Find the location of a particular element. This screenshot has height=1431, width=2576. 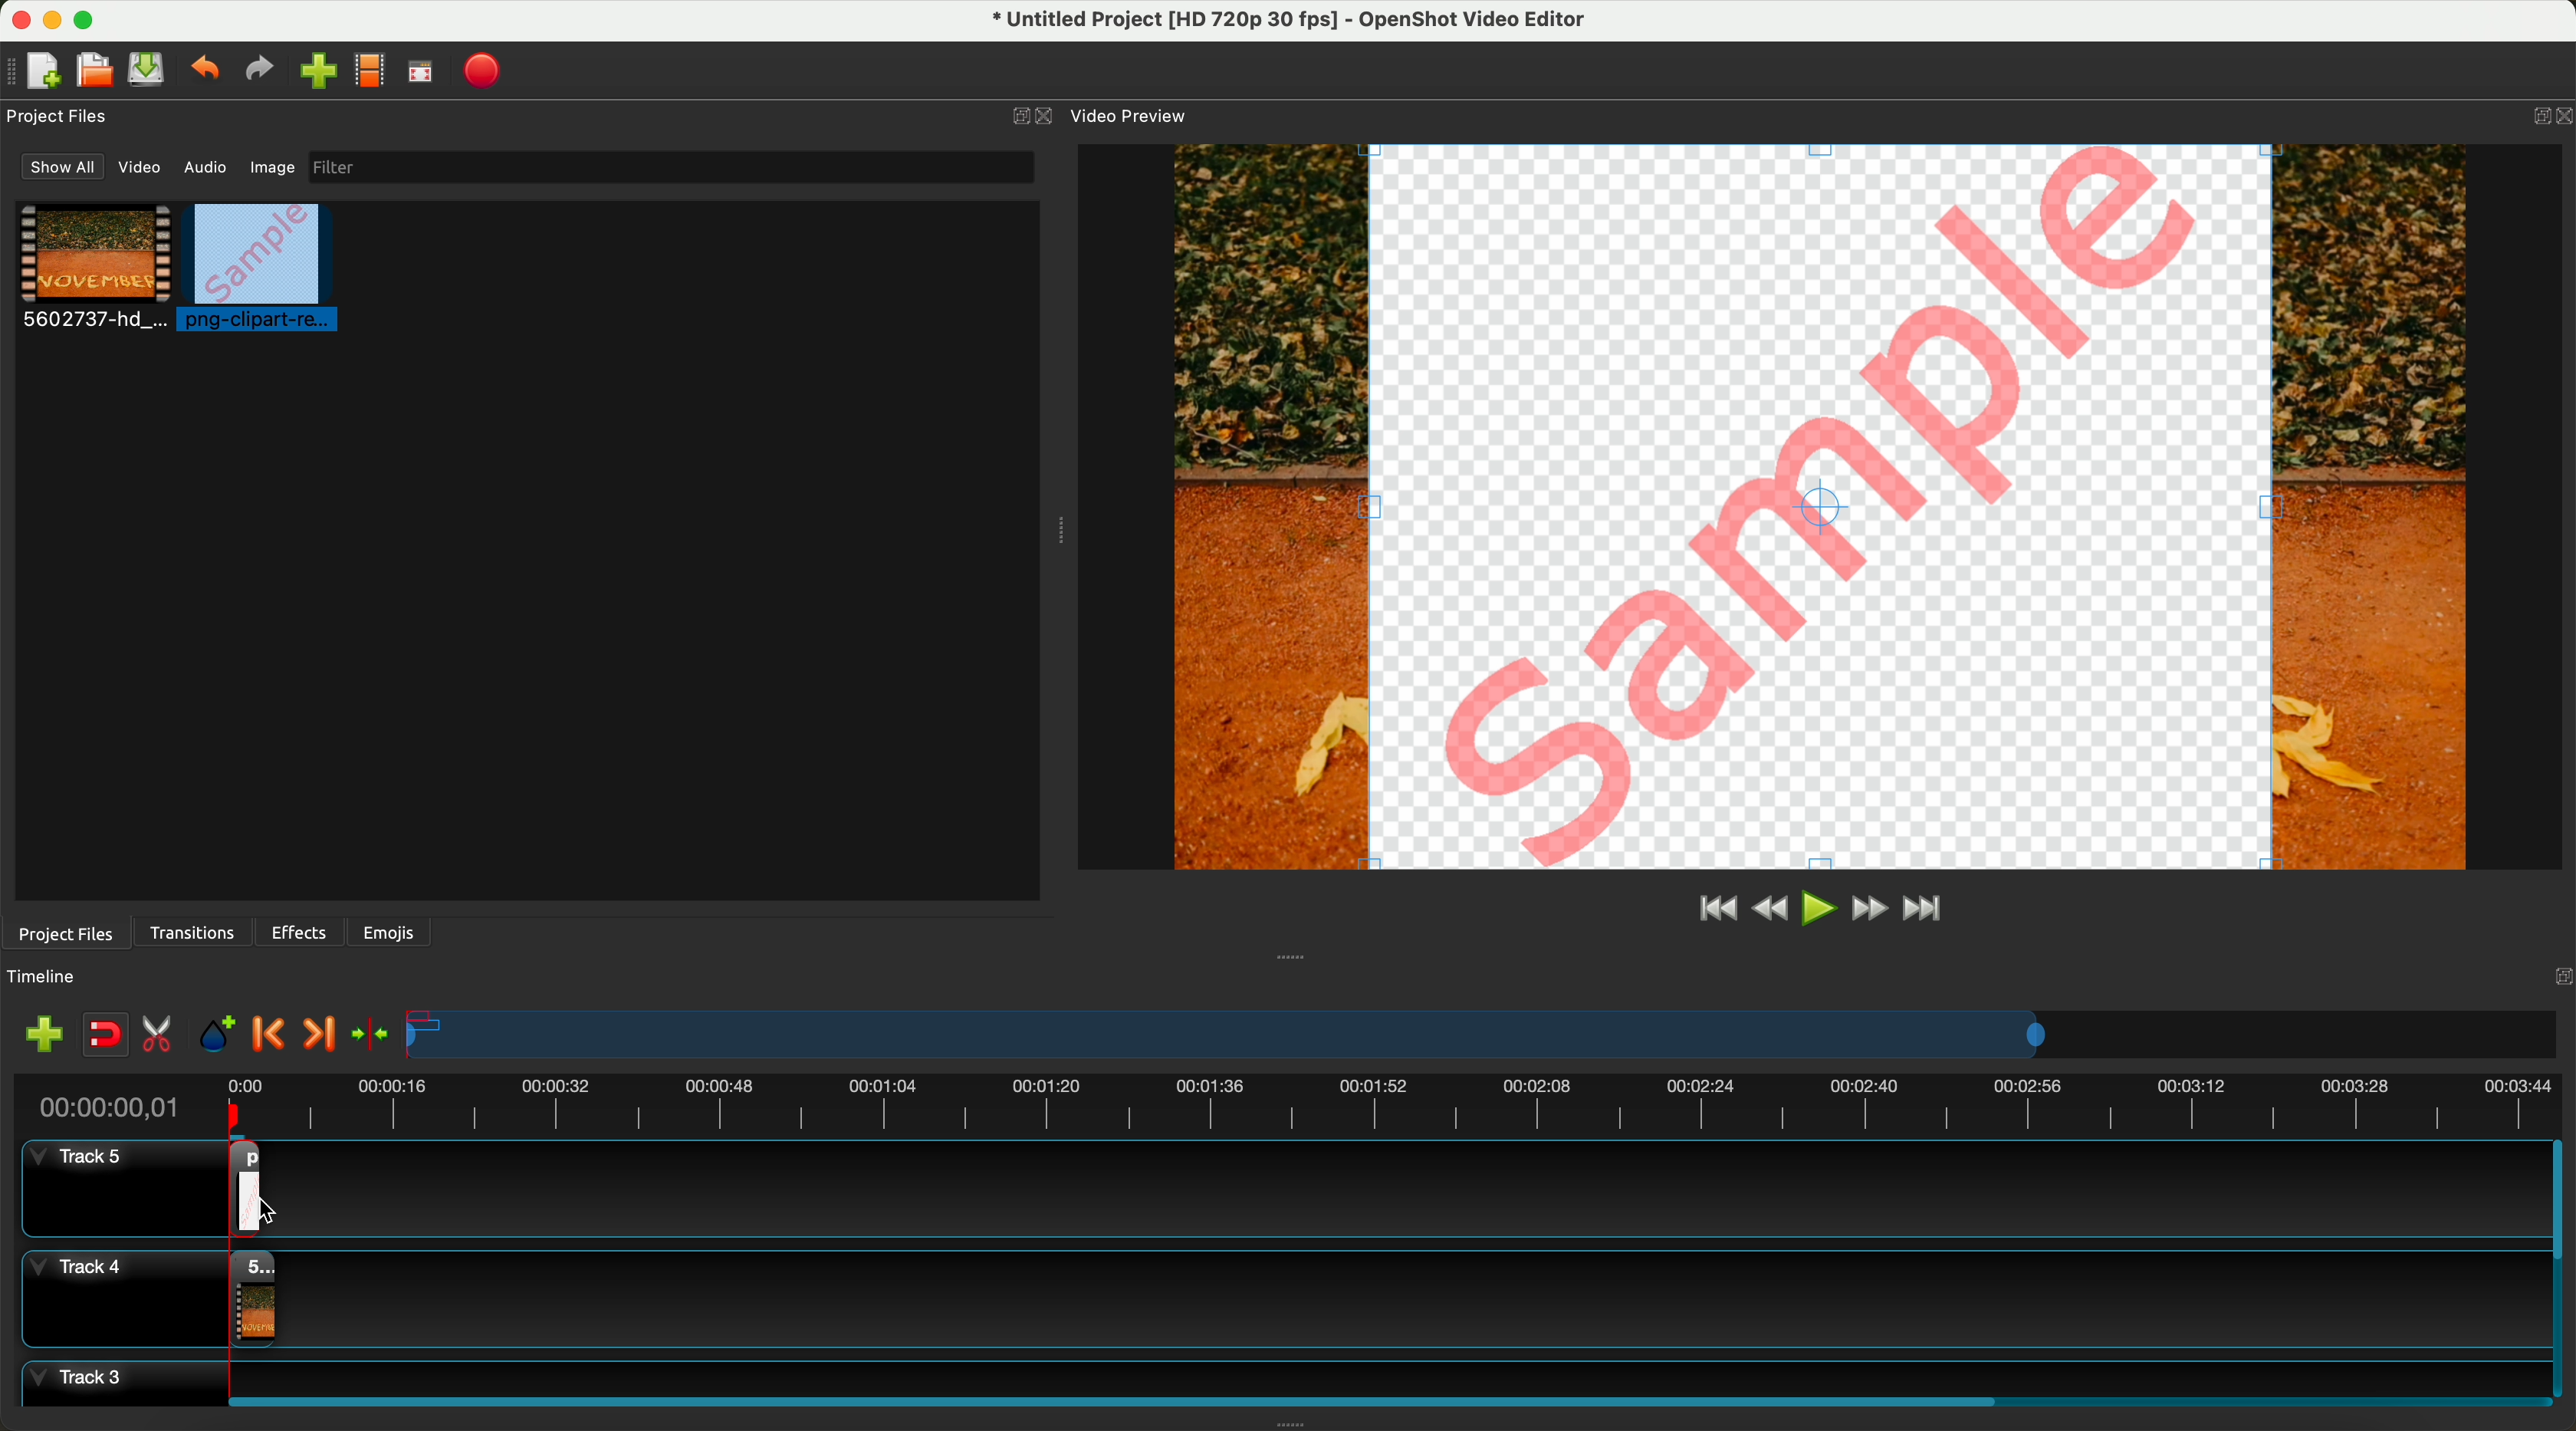

full screen is located at coordinates (422, 76).